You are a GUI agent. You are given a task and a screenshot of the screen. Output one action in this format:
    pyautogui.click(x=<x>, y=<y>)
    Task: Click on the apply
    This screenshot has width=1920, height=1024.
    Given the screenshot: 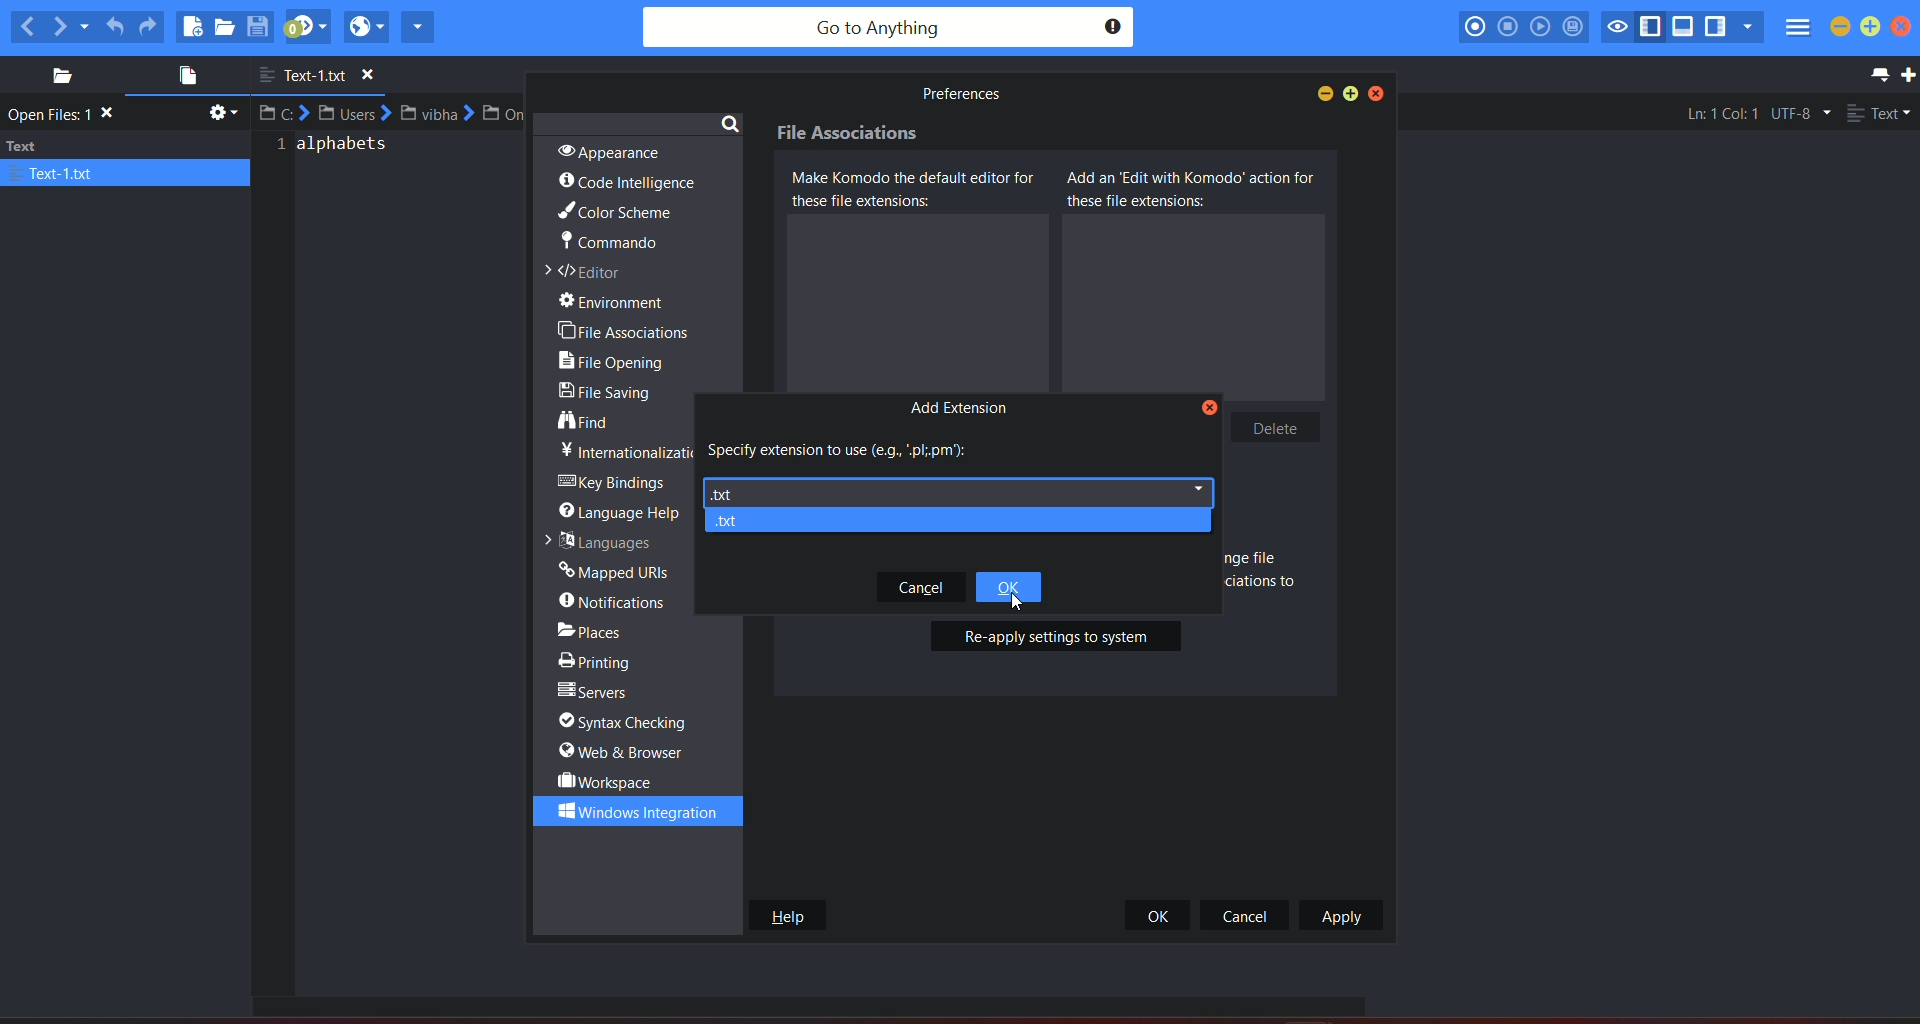 What is the action you would take?
    pyautogui.click(x=1340, y=916)
    